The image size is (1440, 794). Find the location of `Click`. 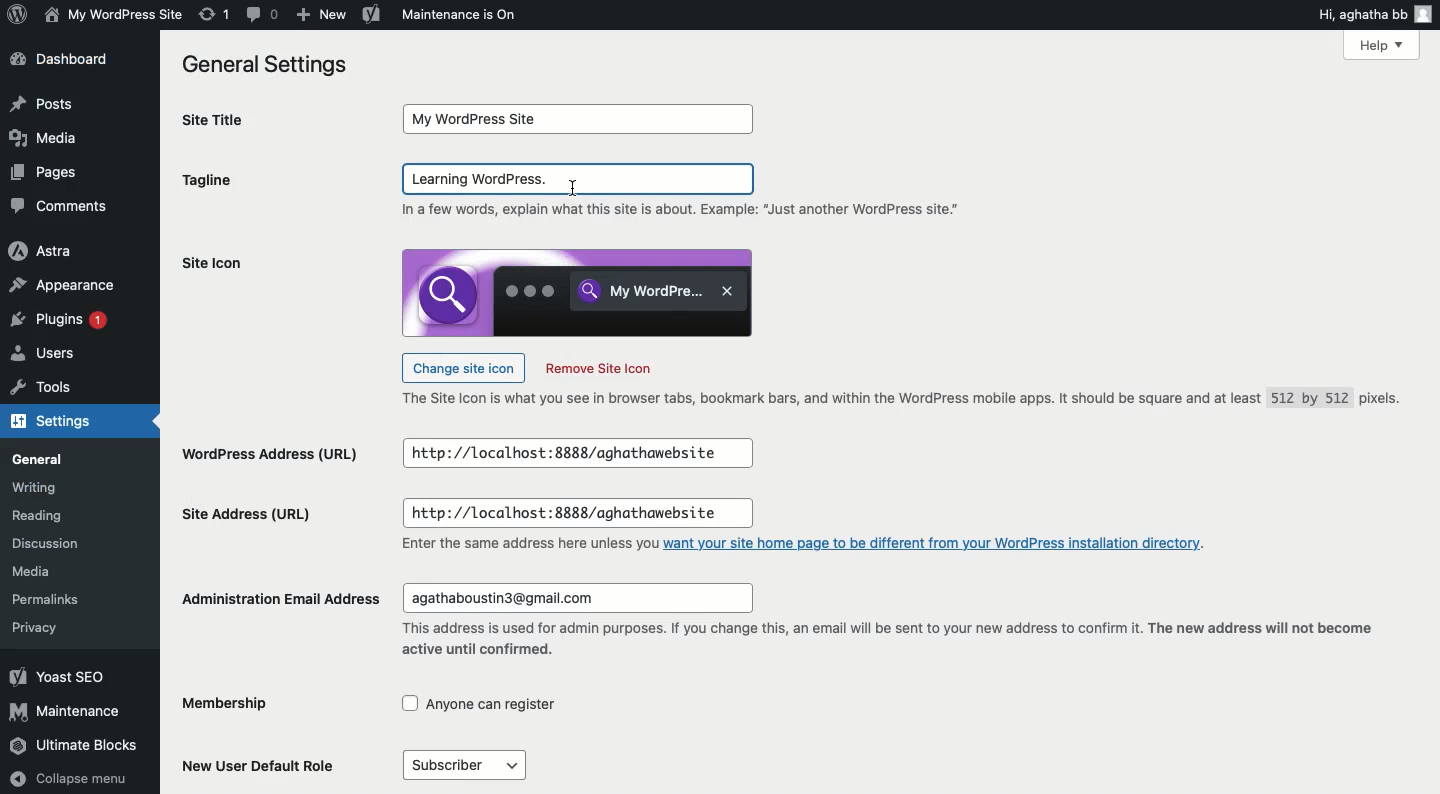

Click is located at coordinates (580, 179).